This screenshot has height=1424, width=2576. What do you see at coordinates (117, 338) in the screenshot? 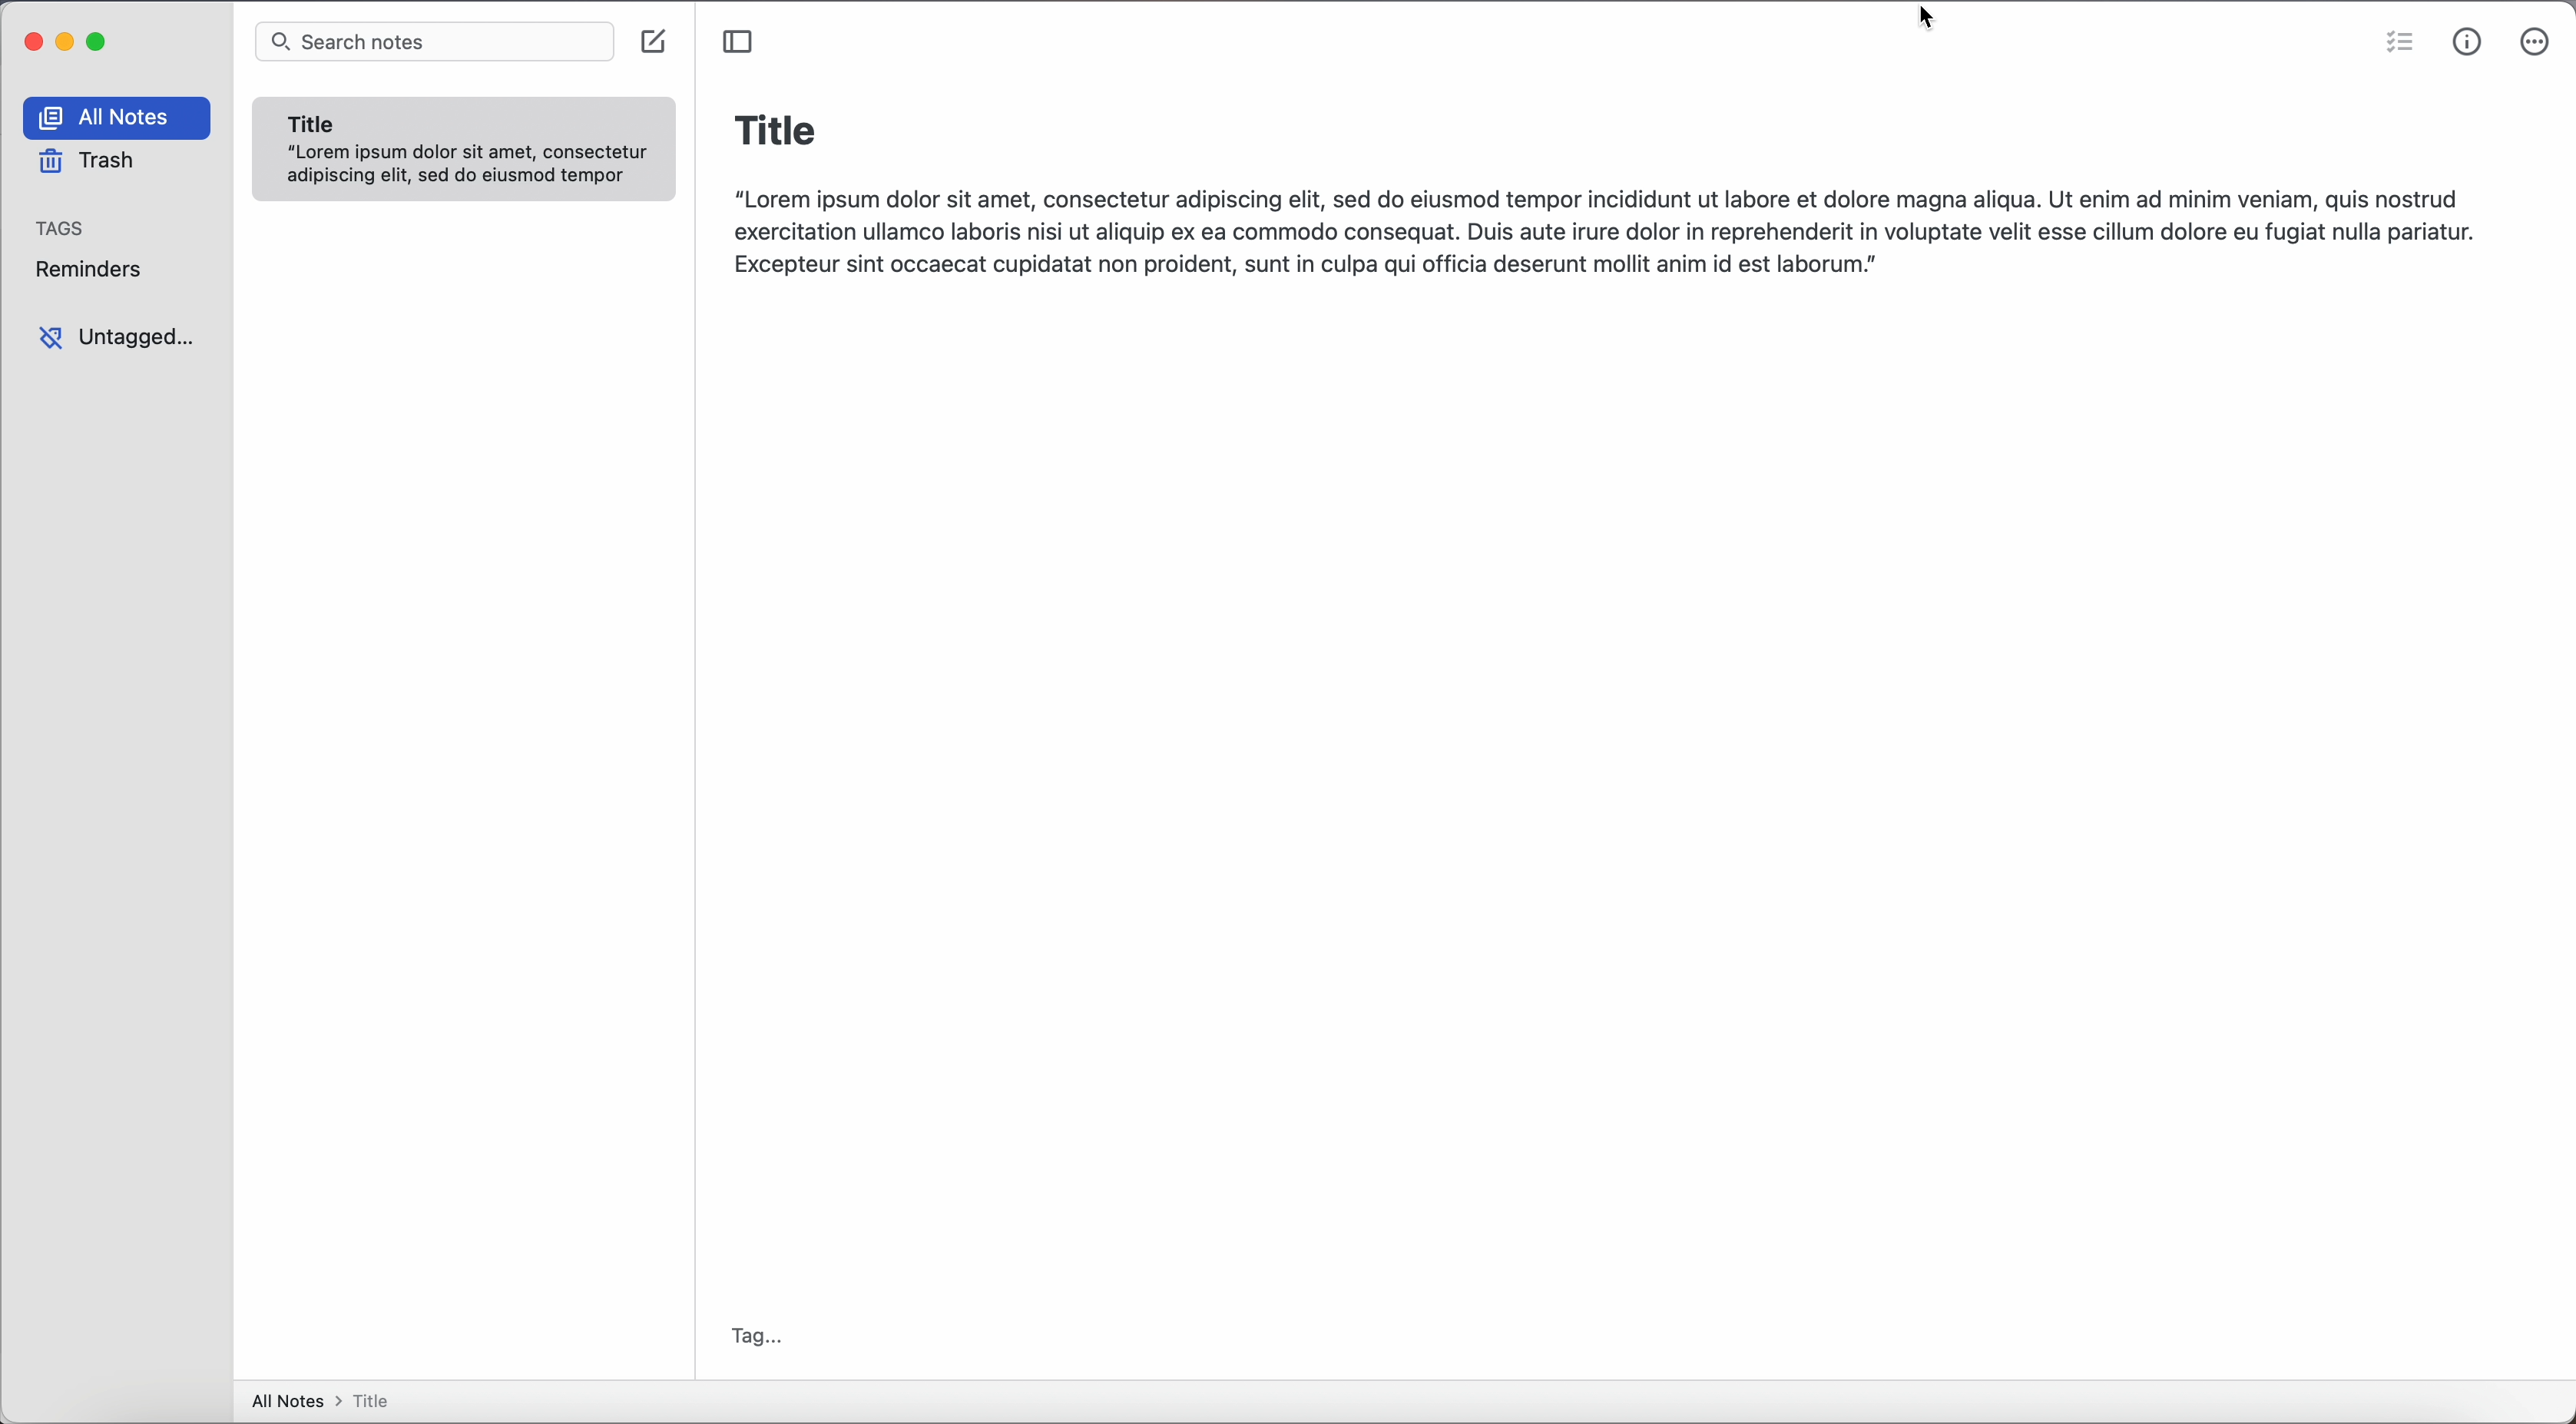
I see `untagged` at bounding box center [117, 338].